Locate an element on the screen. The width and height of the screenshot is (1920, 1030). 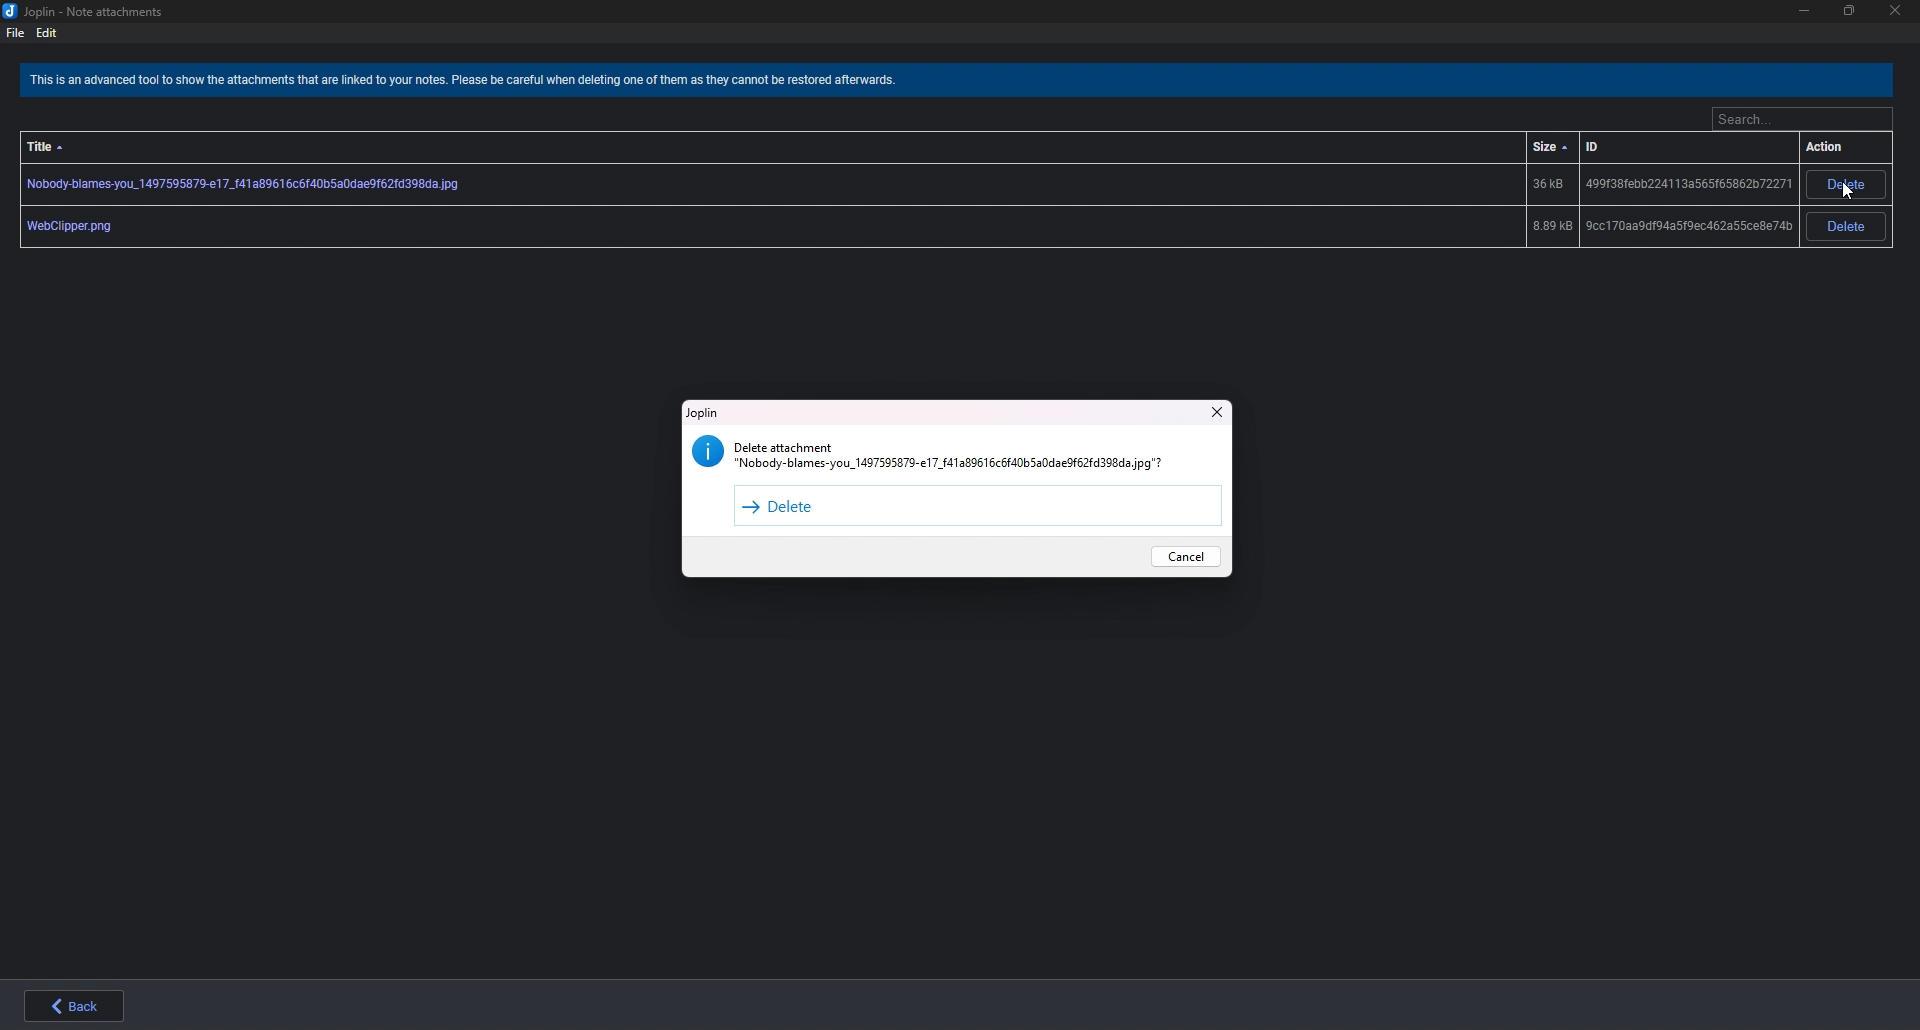
file is located at coordinates (16, 32).